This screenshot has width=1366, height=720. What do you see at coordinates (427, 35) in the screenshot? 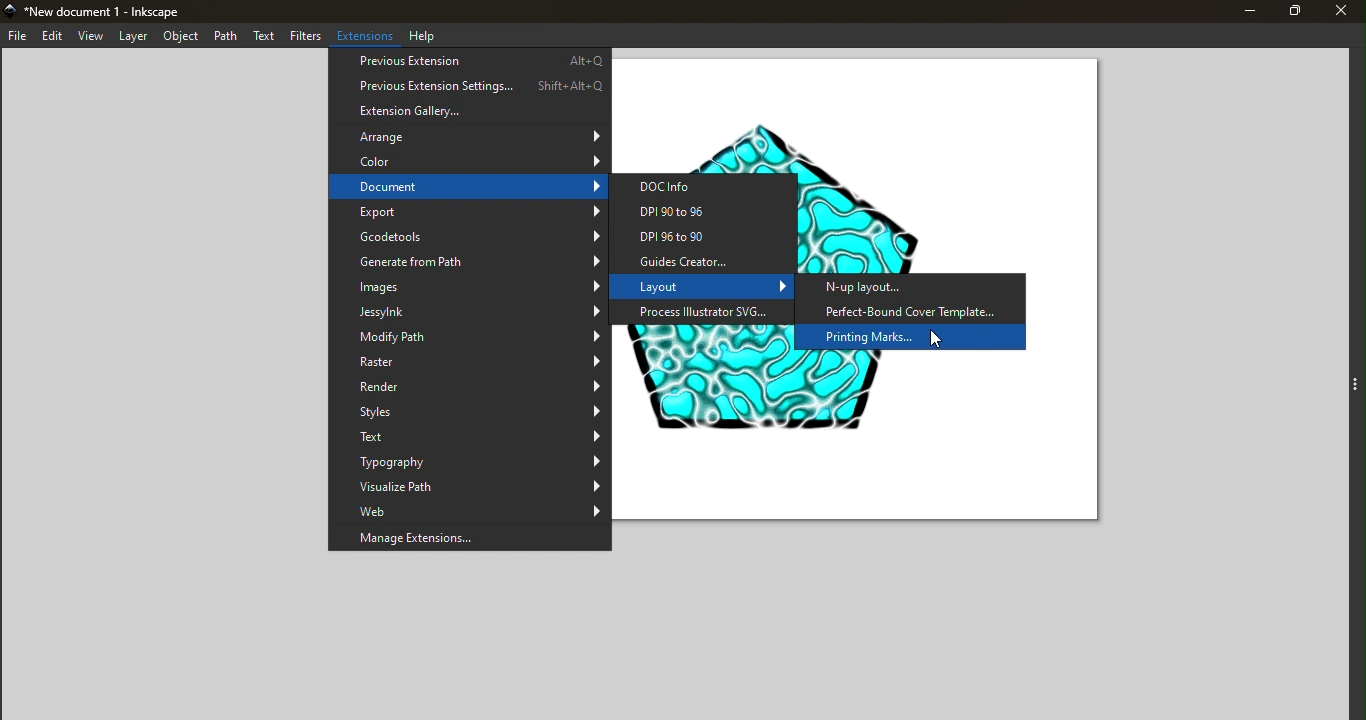
I see `Help` at bounding box center [427, 35].